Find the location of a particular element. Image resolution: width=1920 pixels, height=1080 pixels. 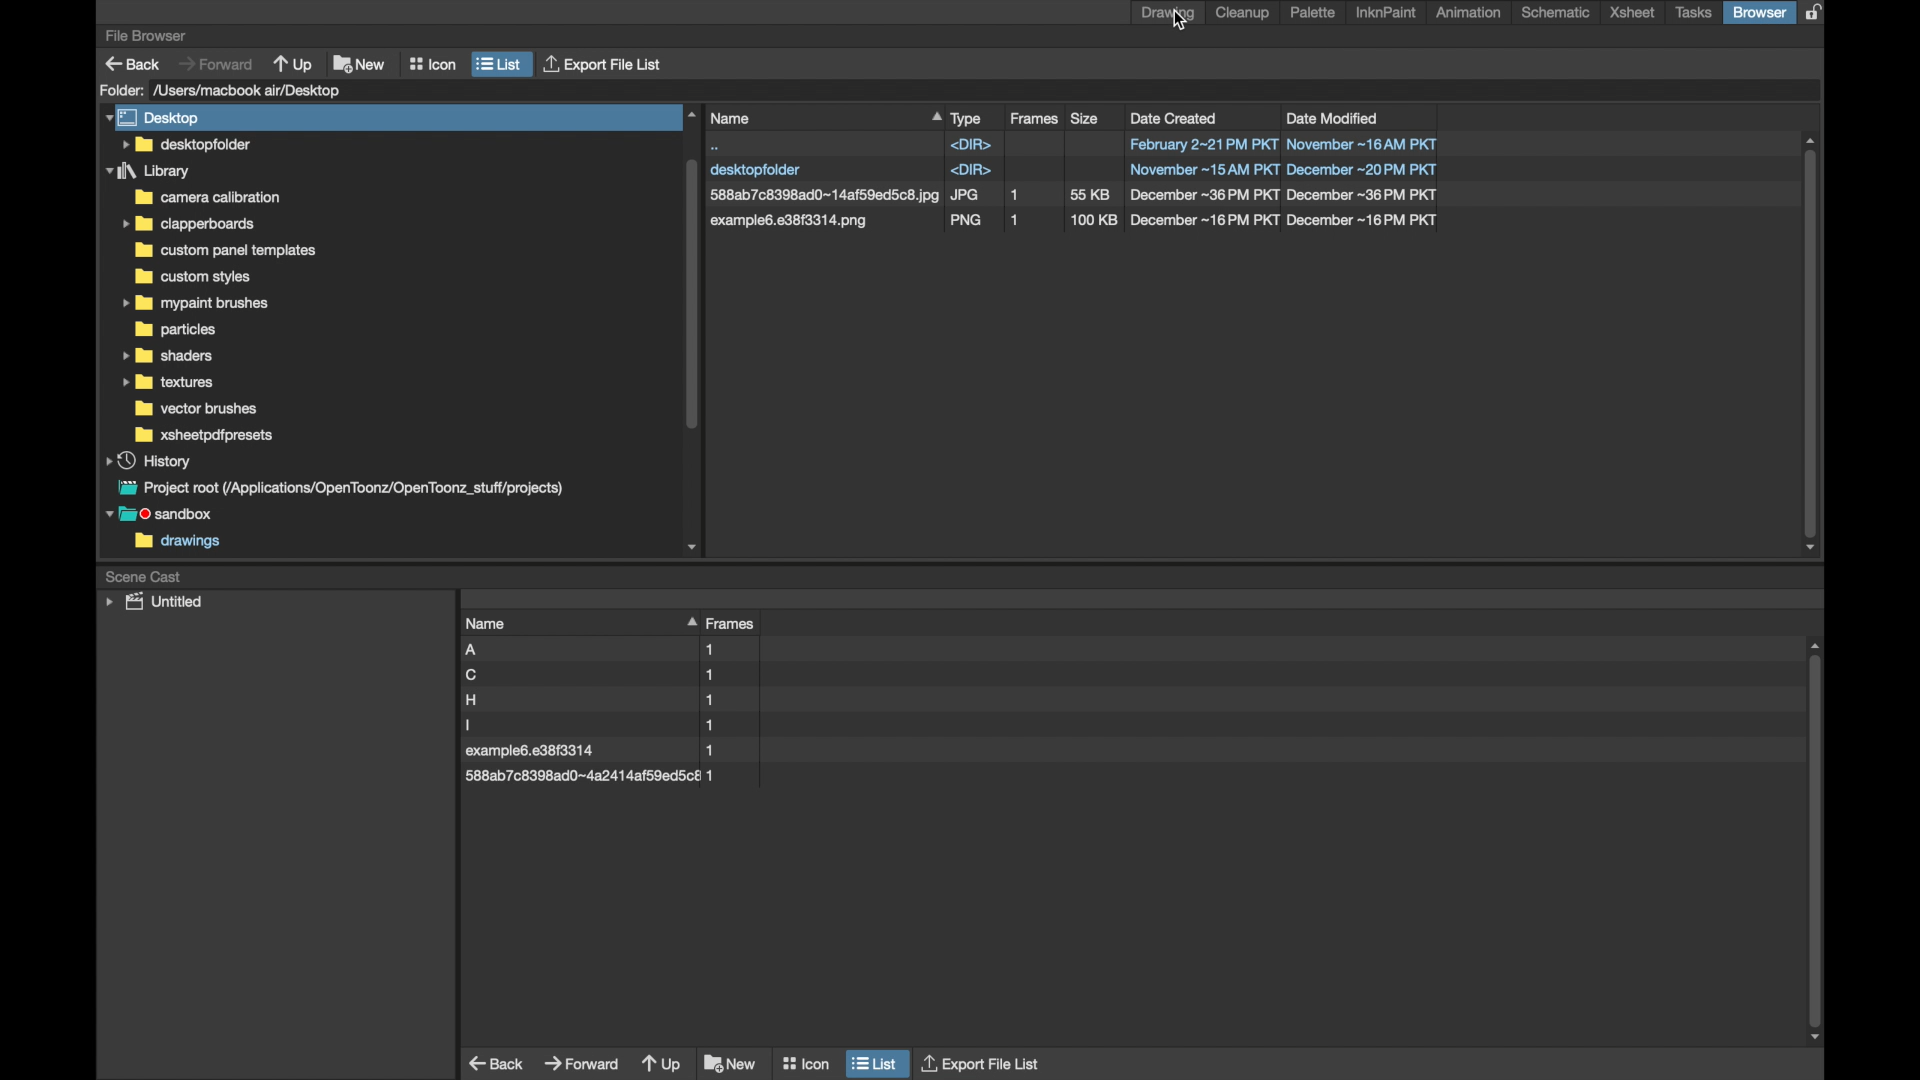

new is located at coordinates (731, 1063).